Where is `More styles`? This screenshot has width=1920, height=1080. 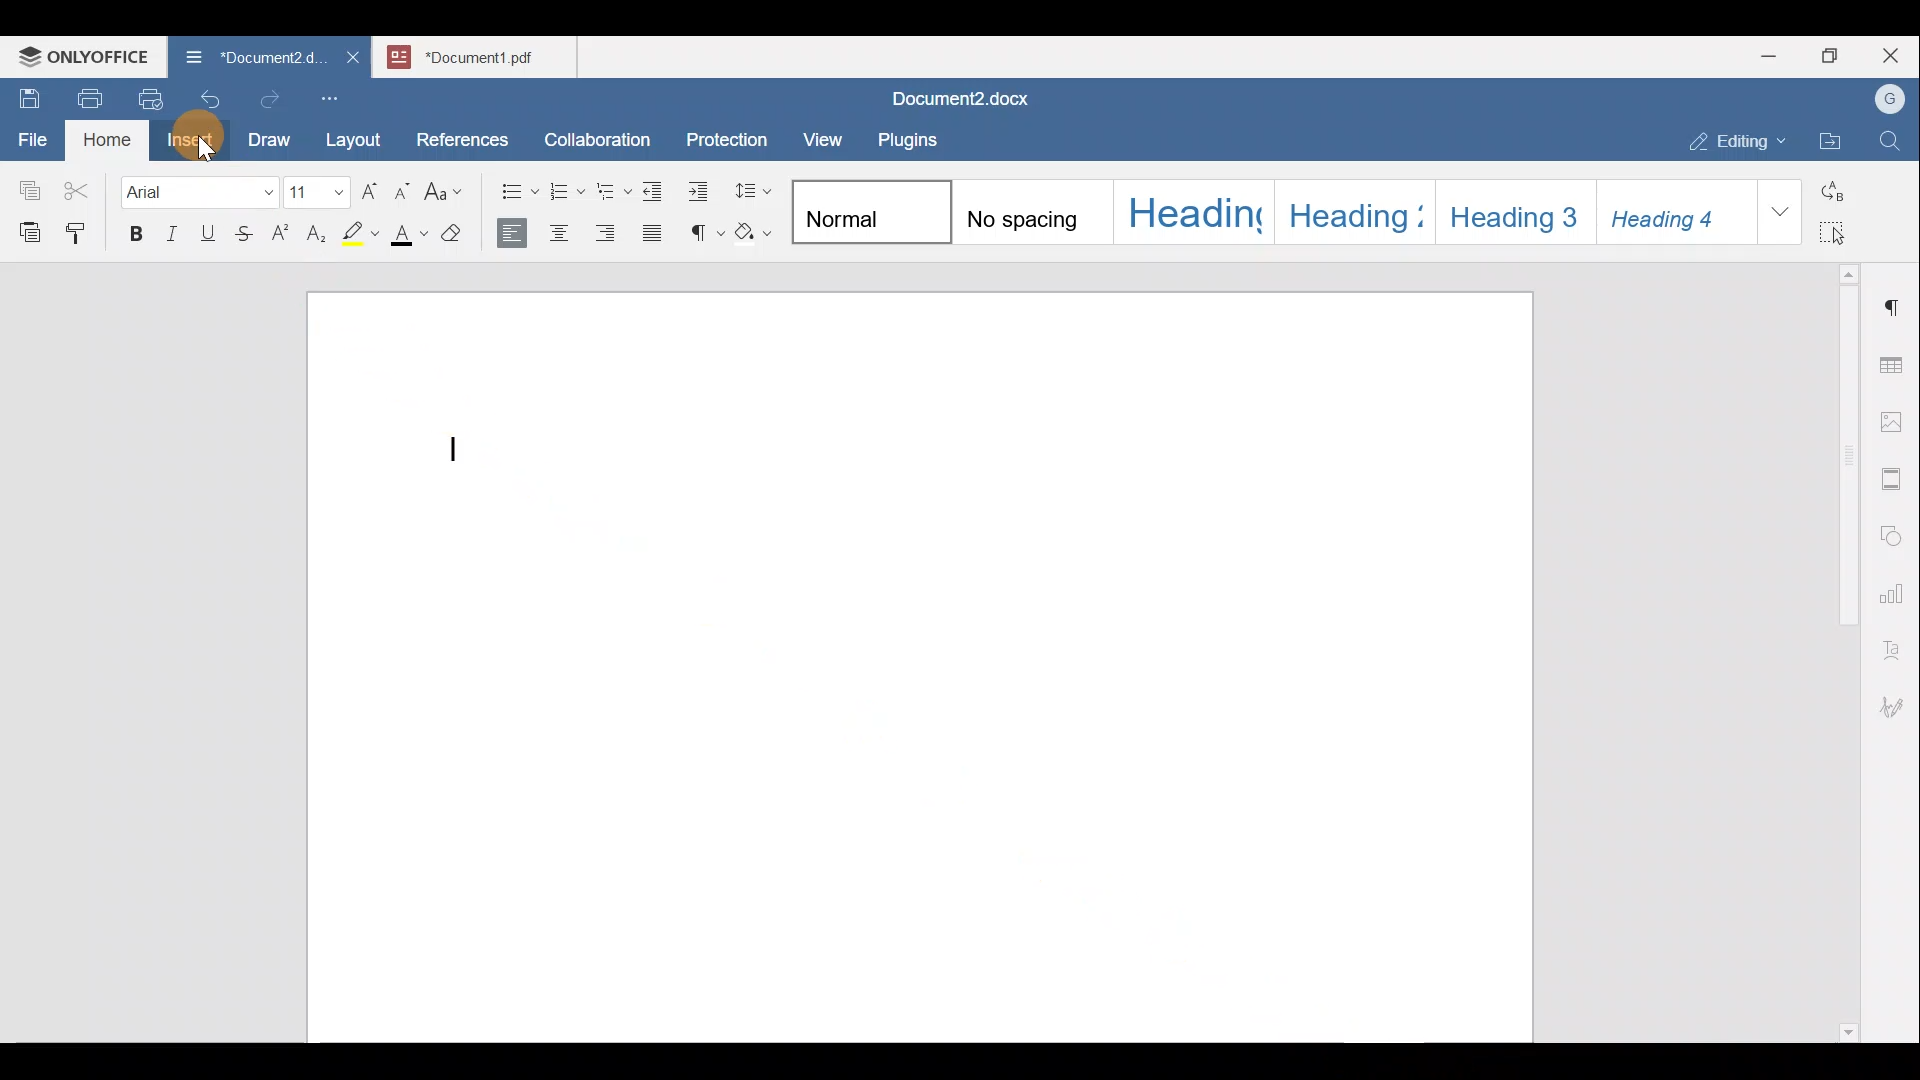
More styles is located at coordinates (1778, 211).